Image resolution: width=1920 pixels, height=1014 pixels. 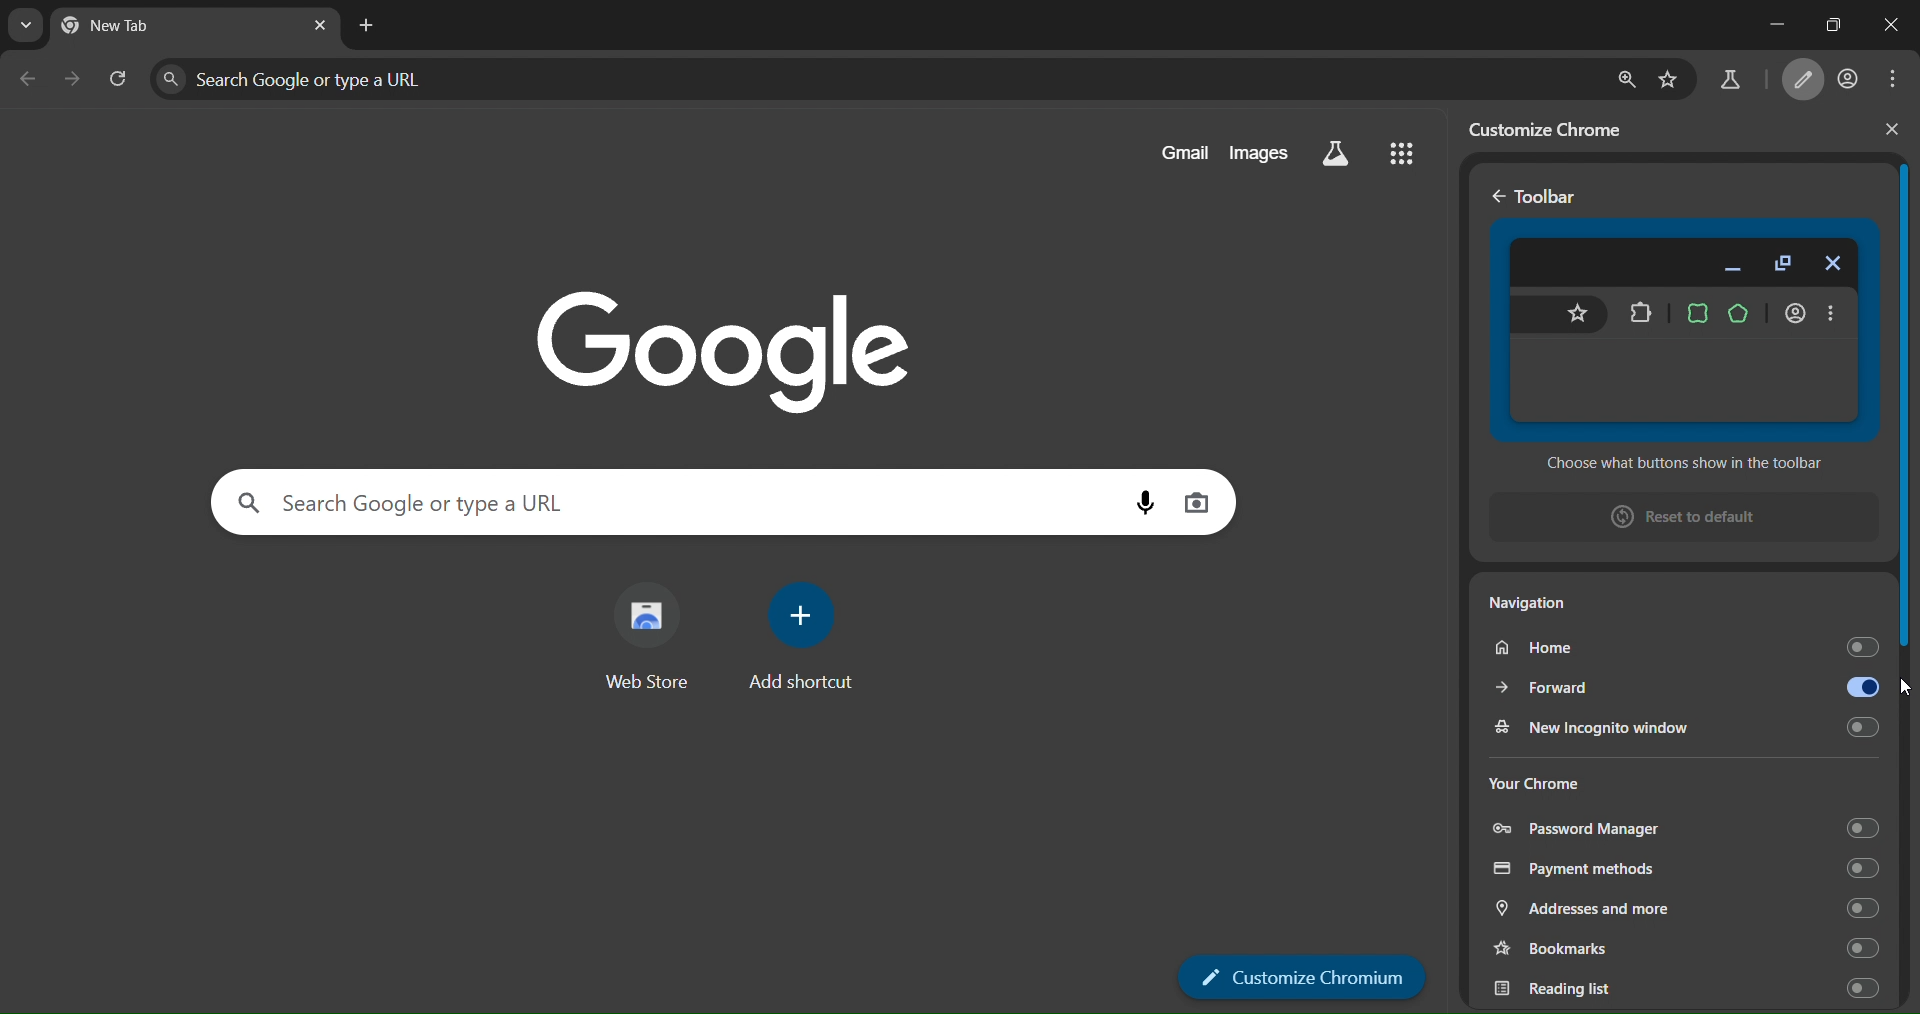 What do you see at coordinates (1850, 77) in the screenshot?
I see `account` at bounding box center [1850, 77].